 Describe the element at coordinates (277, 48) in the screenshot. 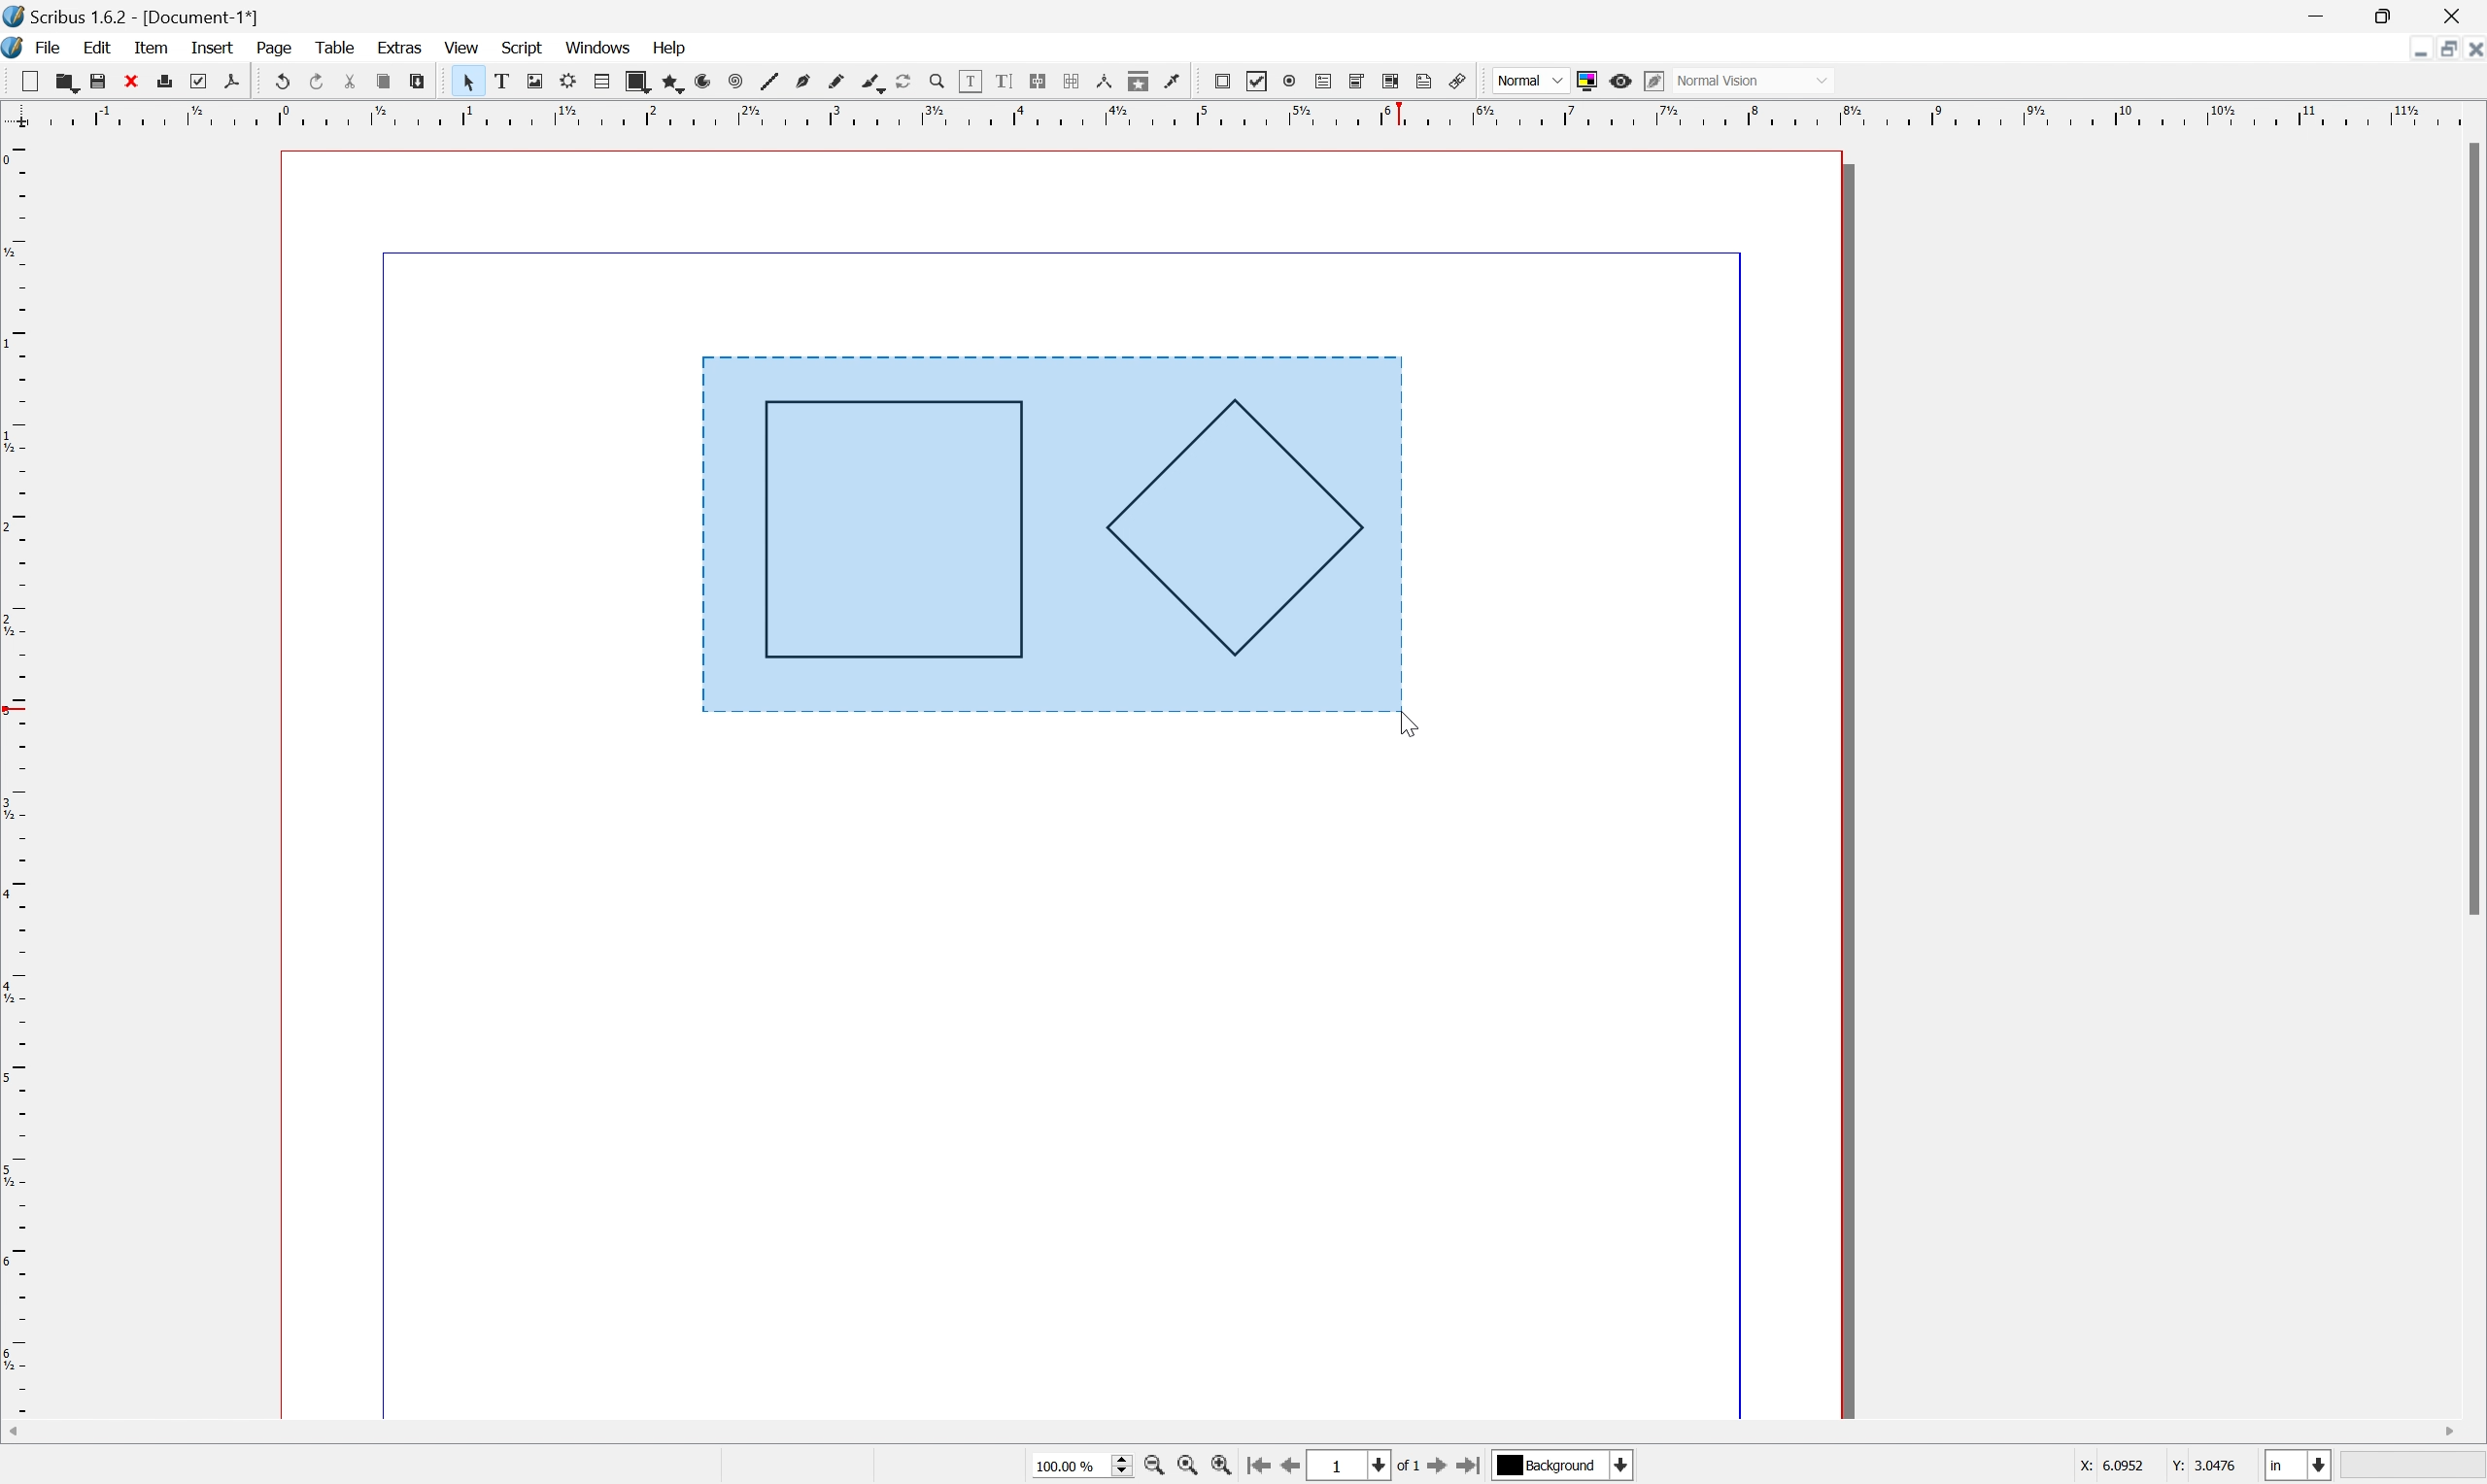

I see `page` at that location.